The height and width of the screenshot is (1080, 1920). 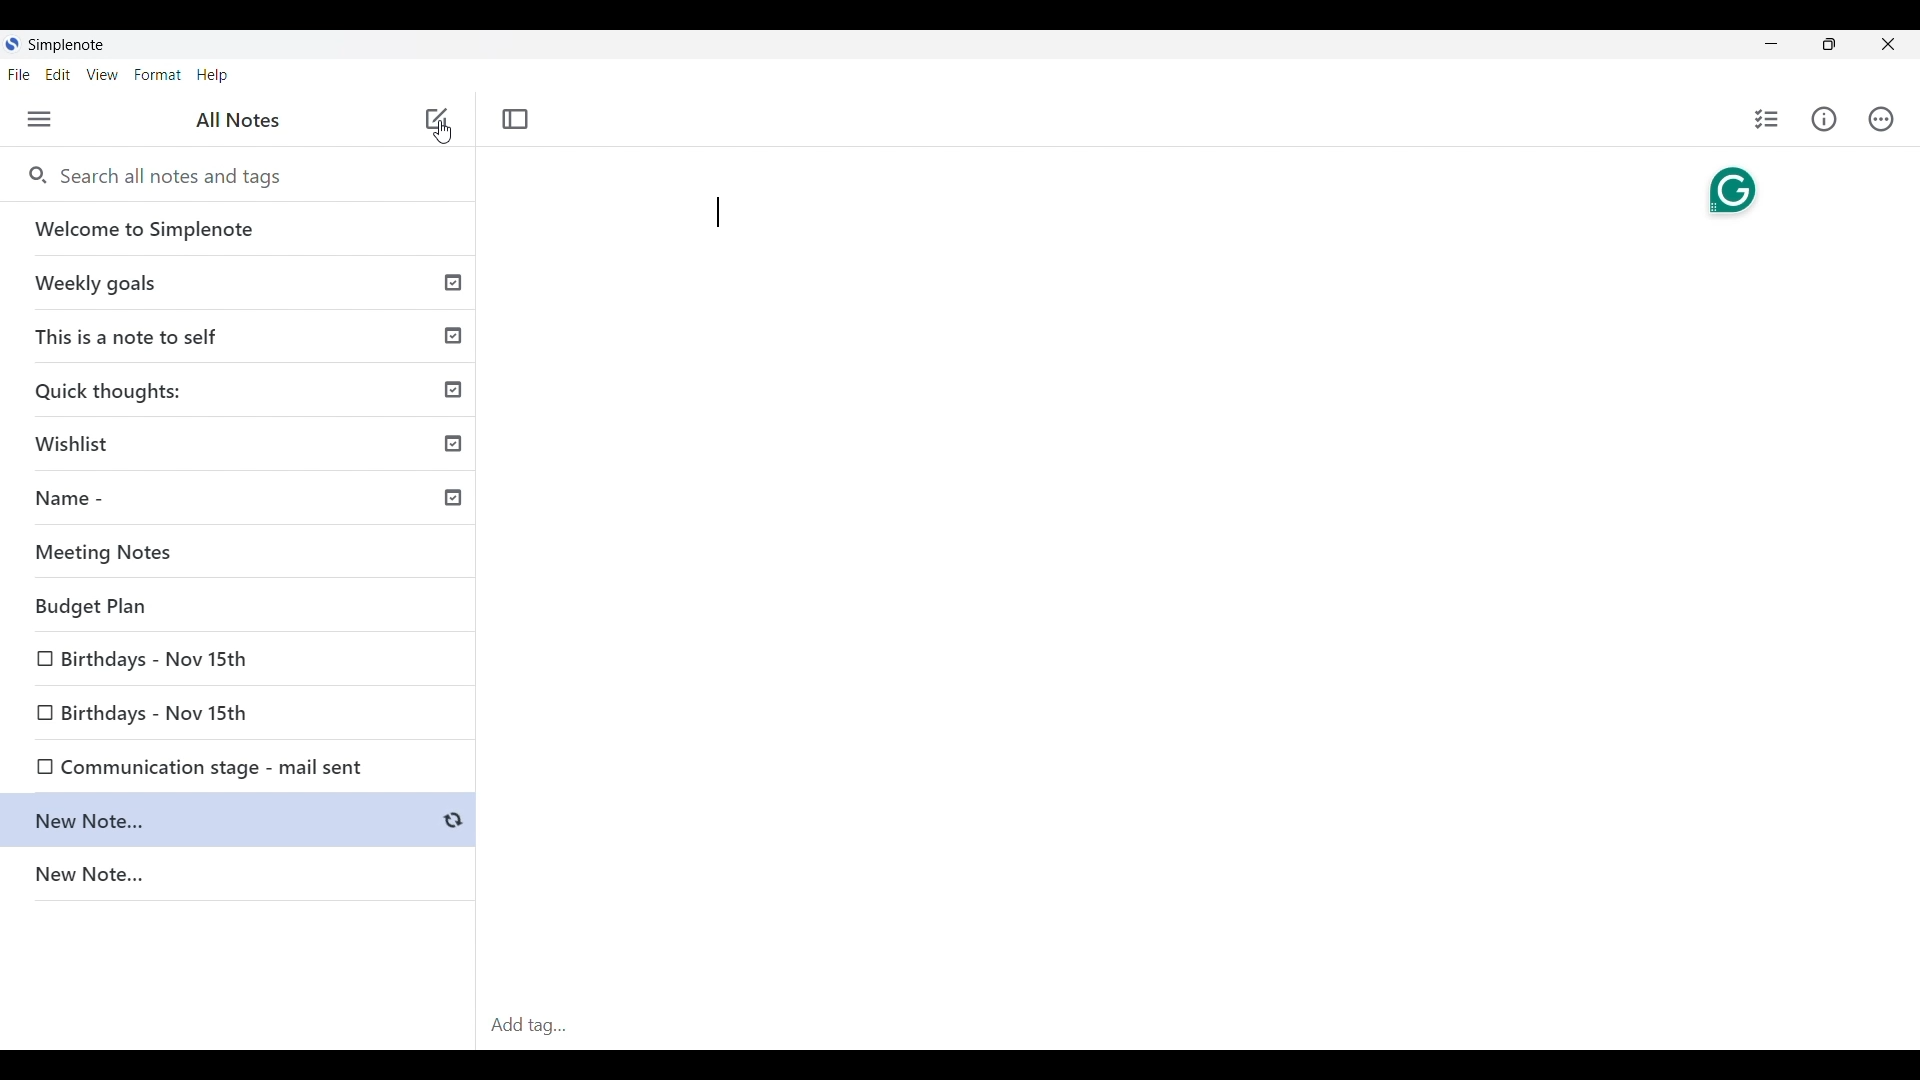 I want to click on Close interface, so click(x=1889, y=44).